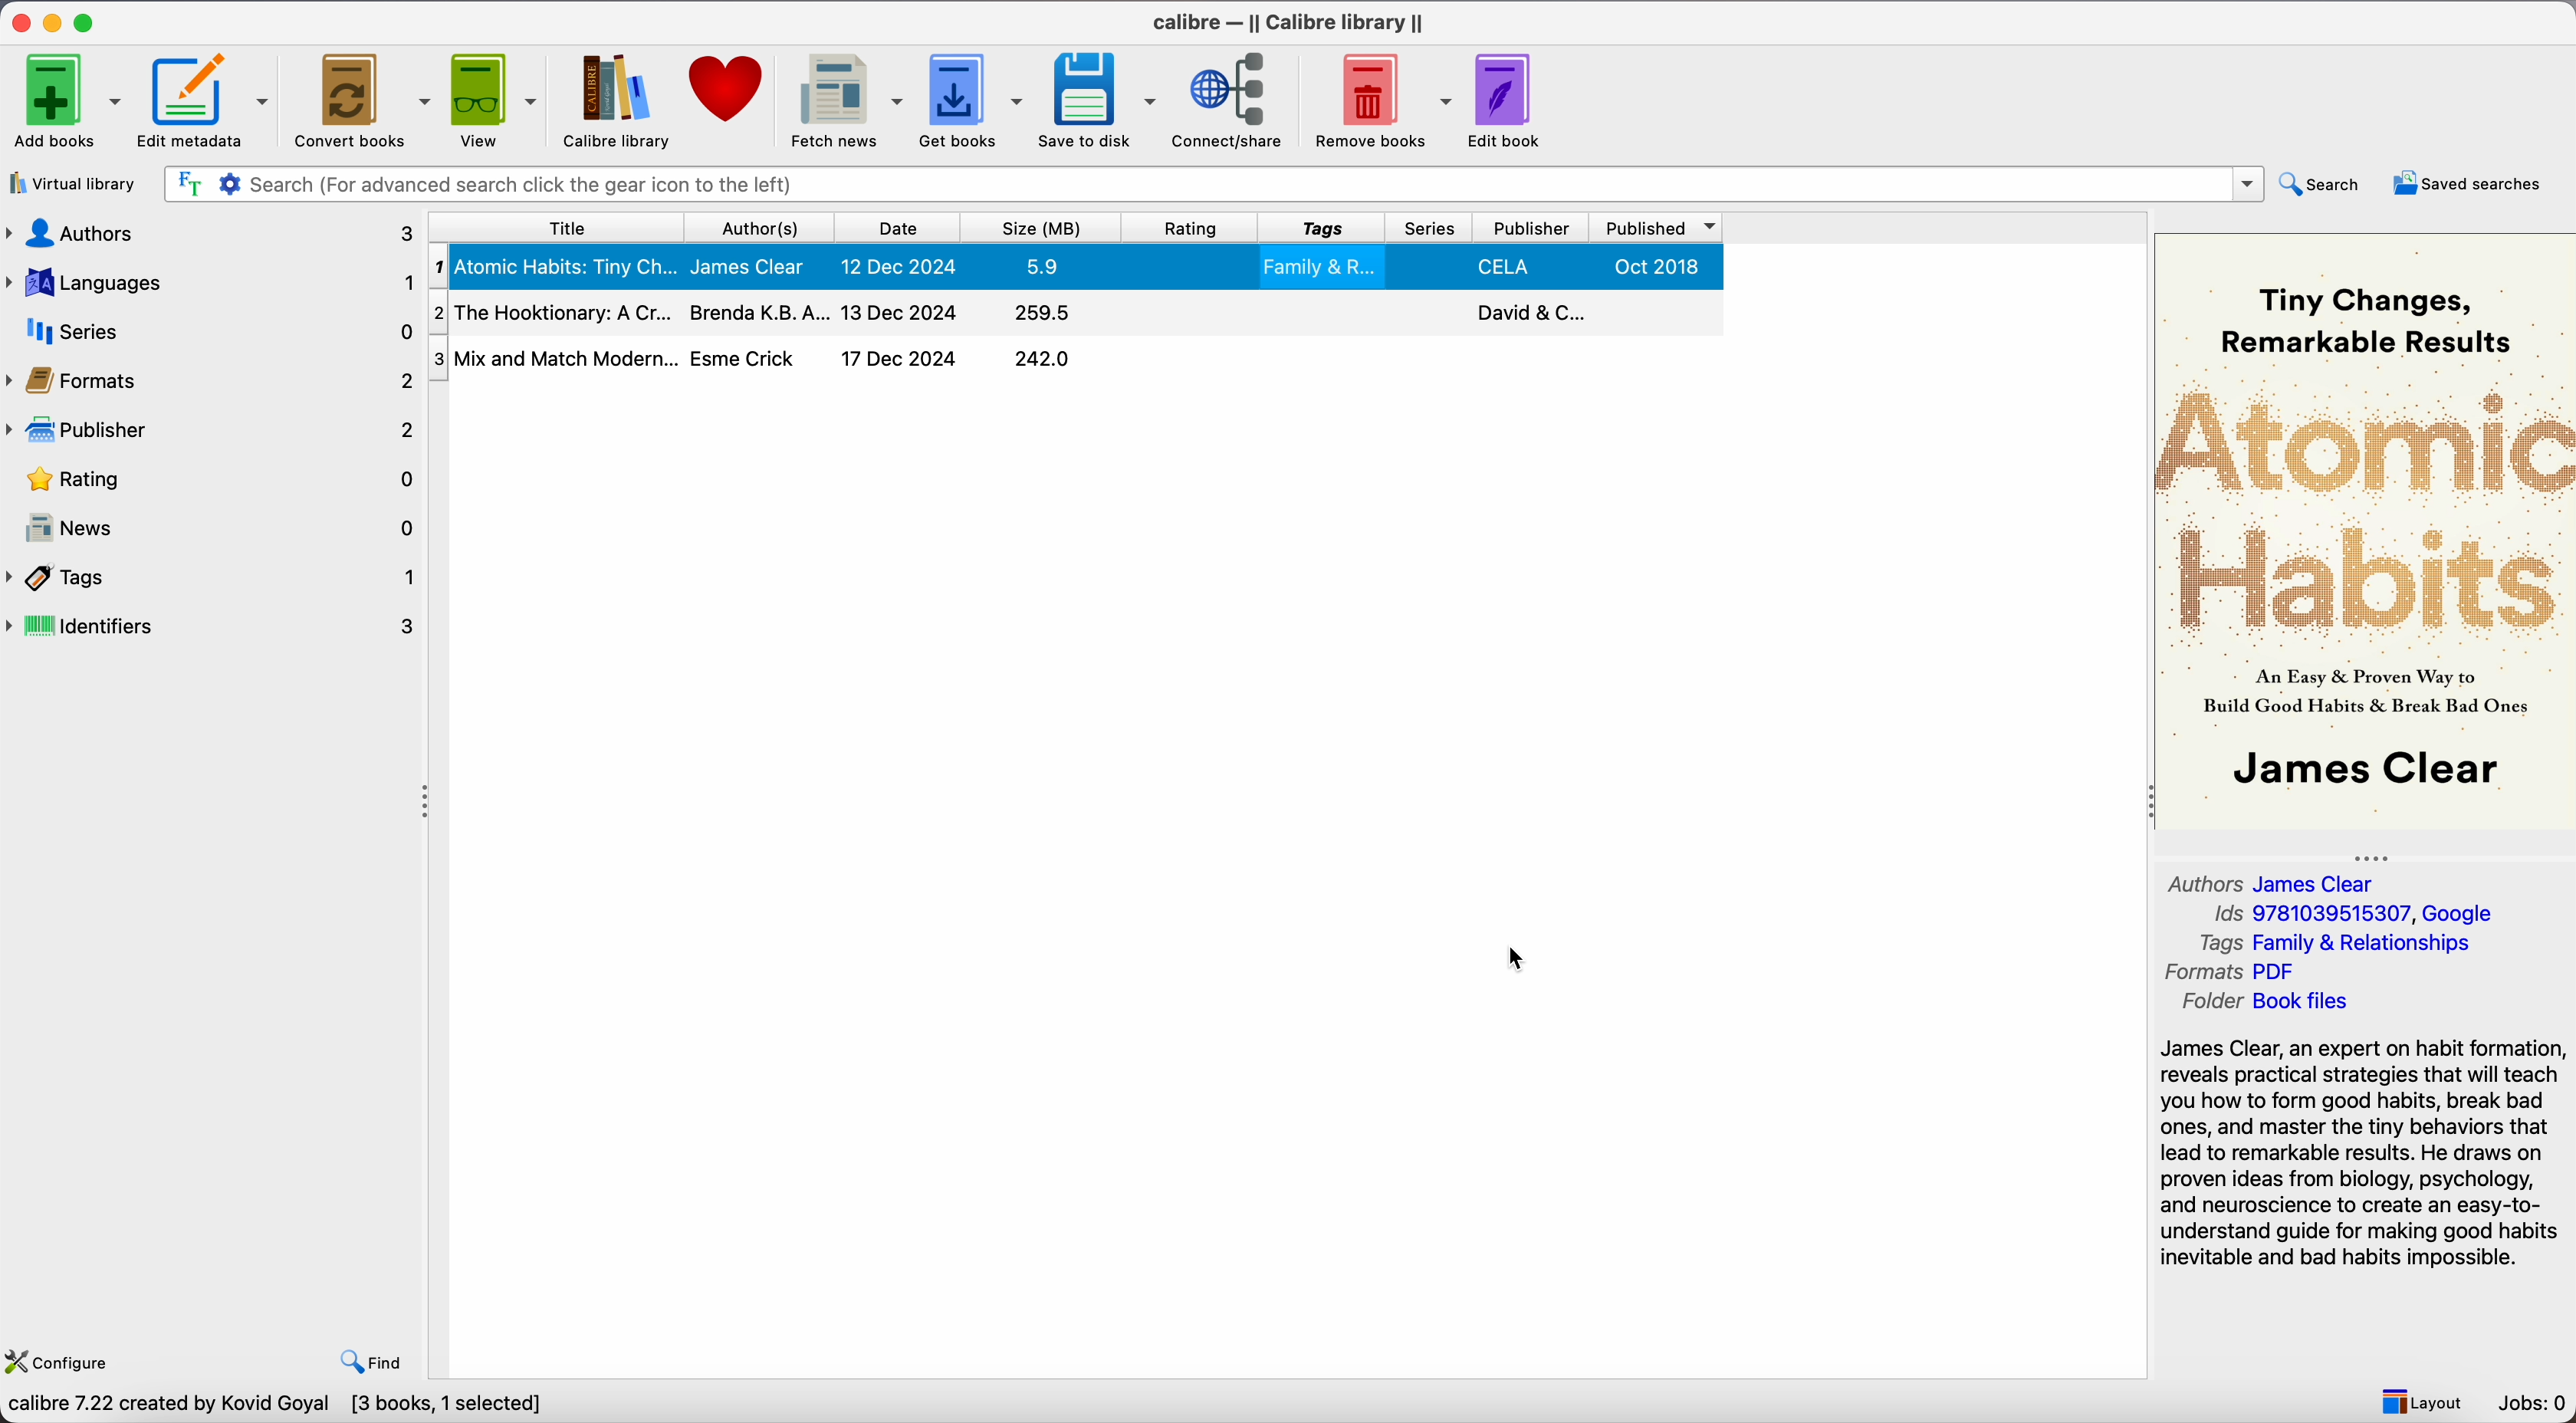 The image size is (2576, 1423). What do you see at coordinates (1322, 227) in the screenshot?
I see `tags` at bounding box center [1322, 227].